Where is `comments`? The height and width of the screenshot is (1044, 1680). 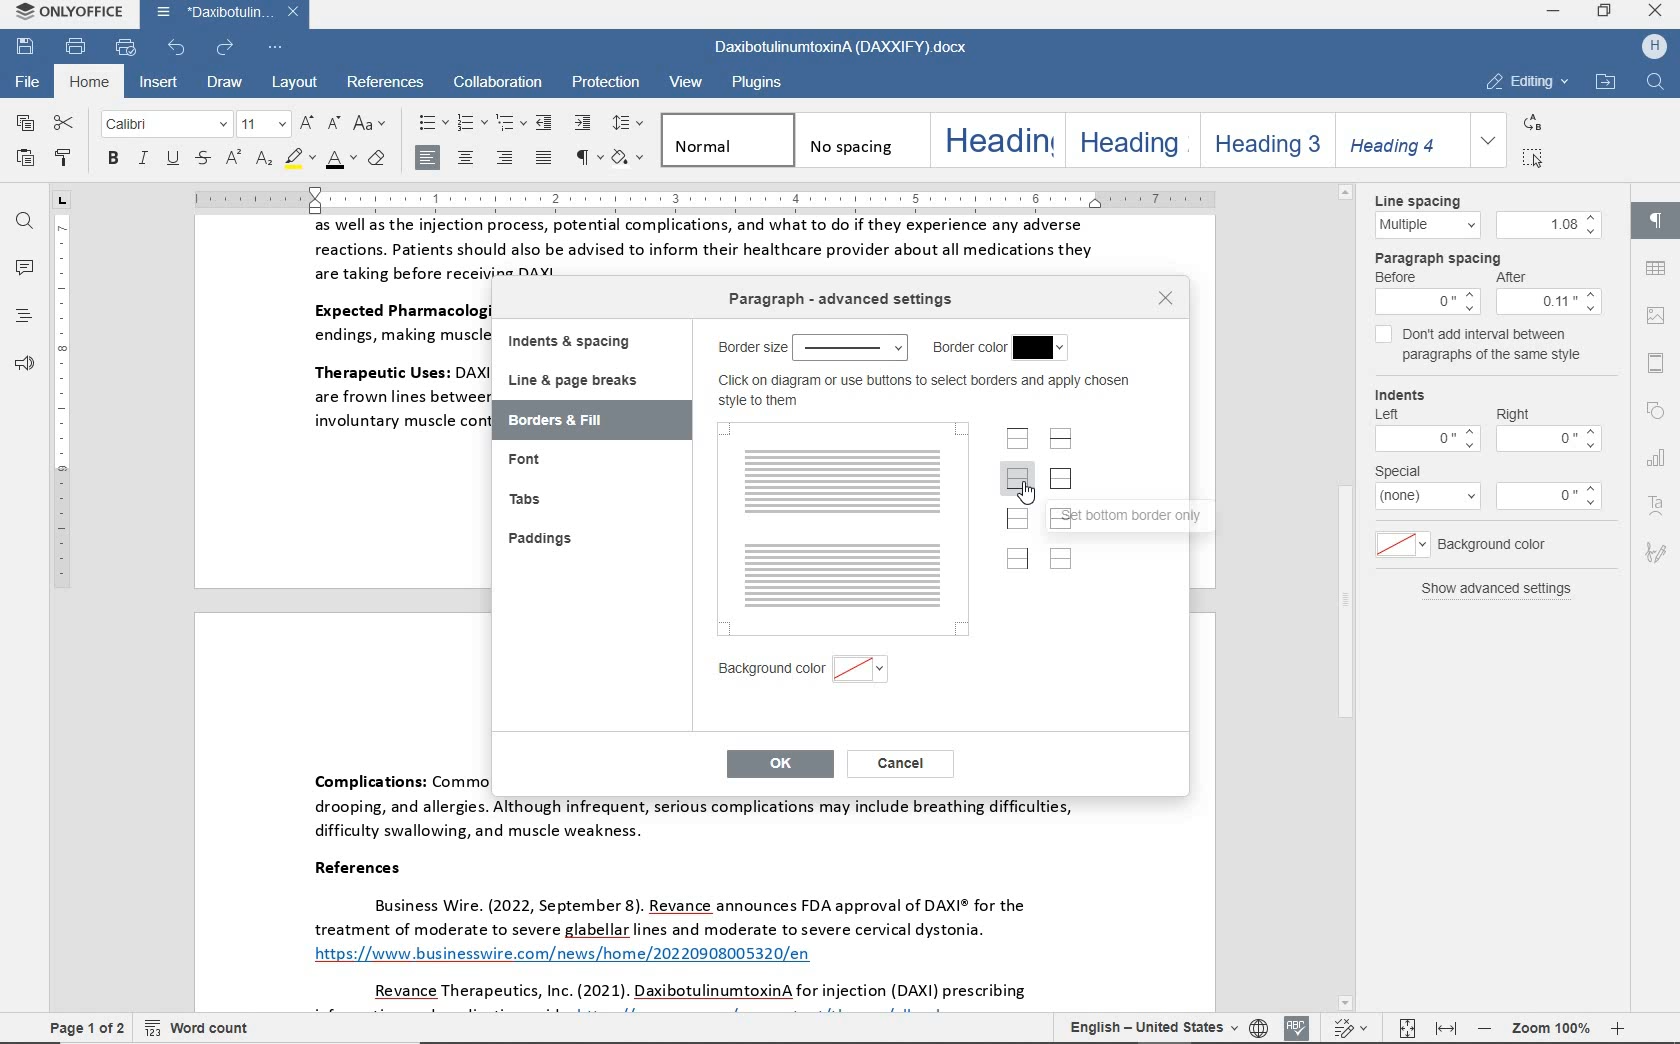
comments is located at coordinates (23, 268).